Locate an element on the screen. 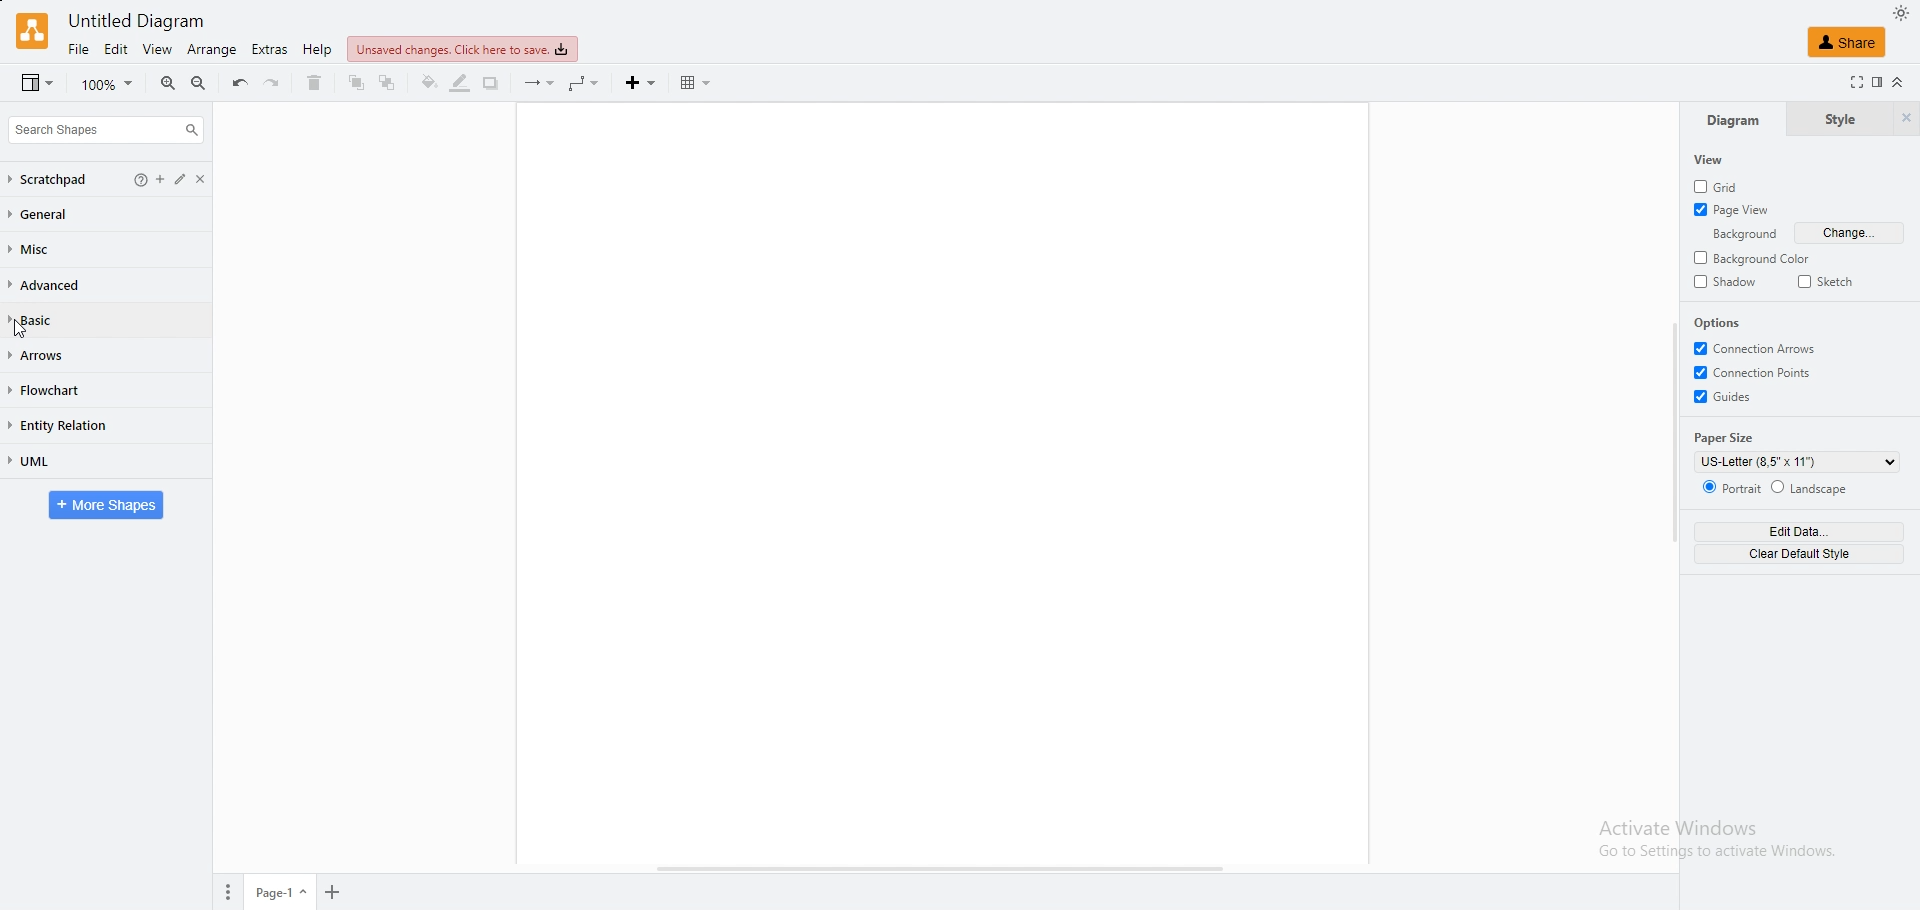 The width and height of the screenshot is (1920, 910). view is located at coordinates (161, 51).